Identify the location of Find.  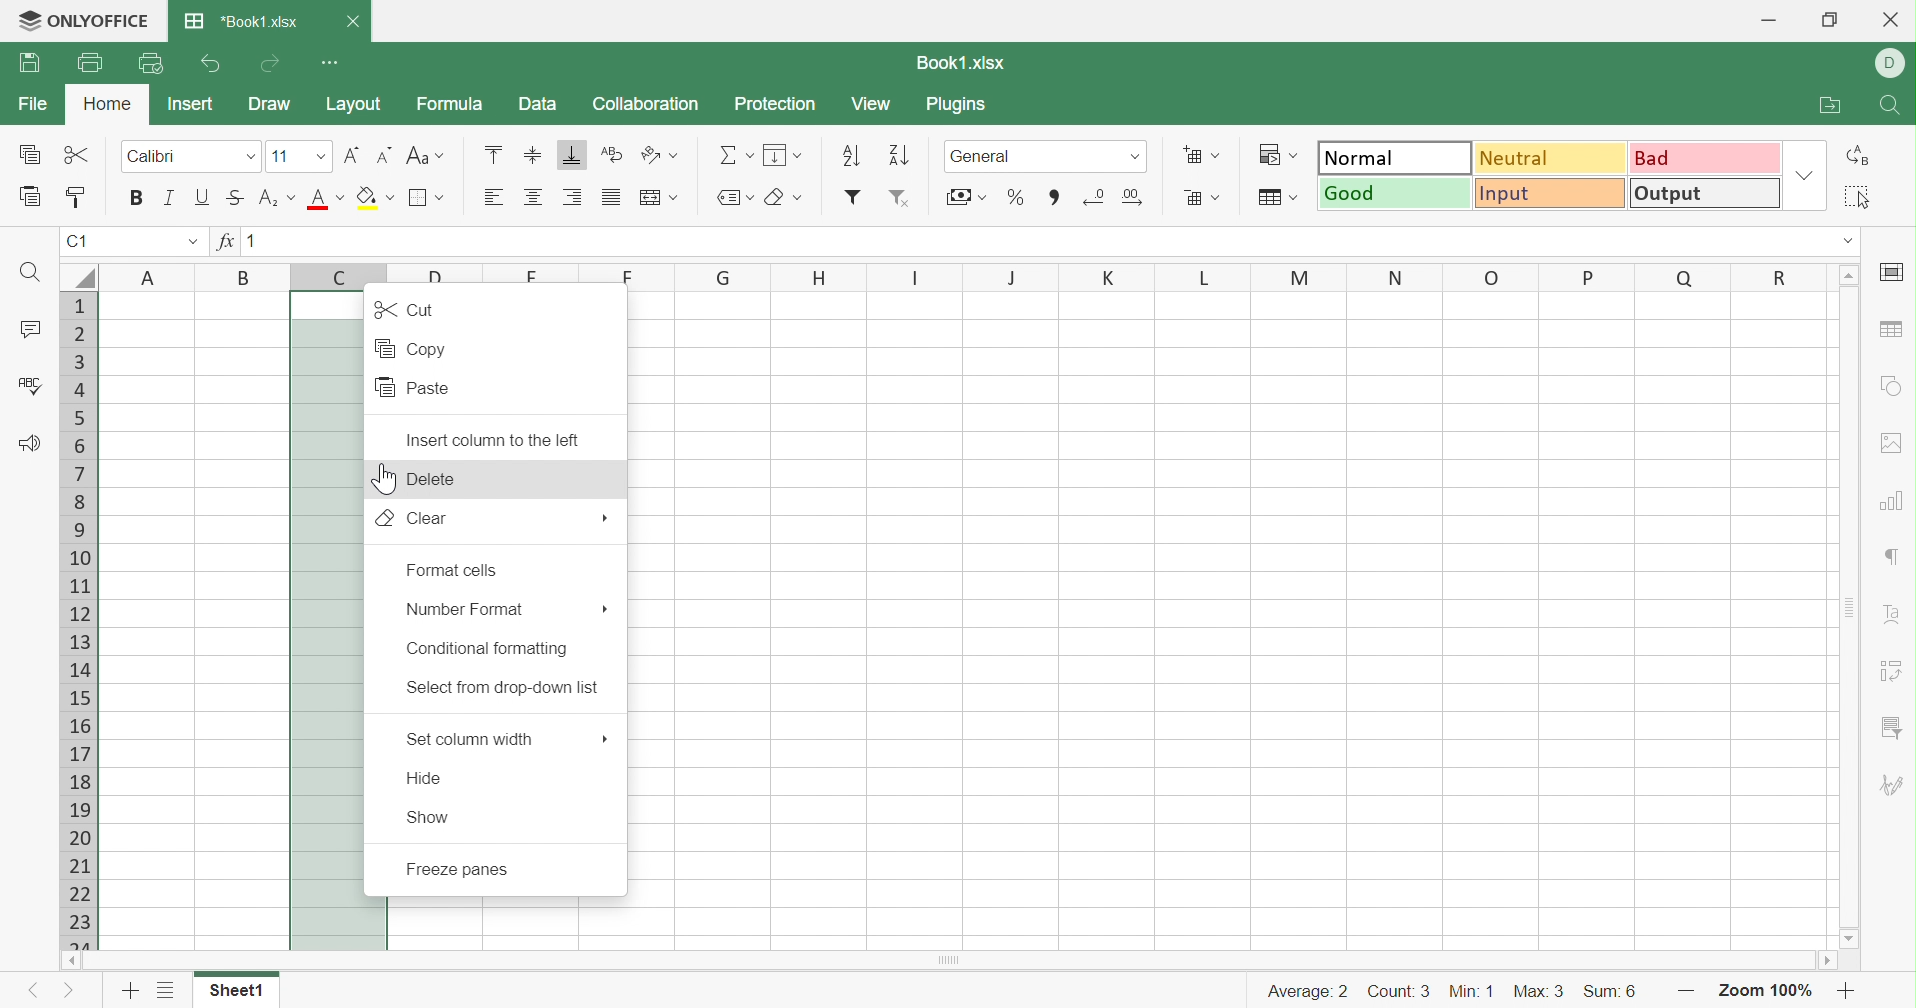
(30, 271).